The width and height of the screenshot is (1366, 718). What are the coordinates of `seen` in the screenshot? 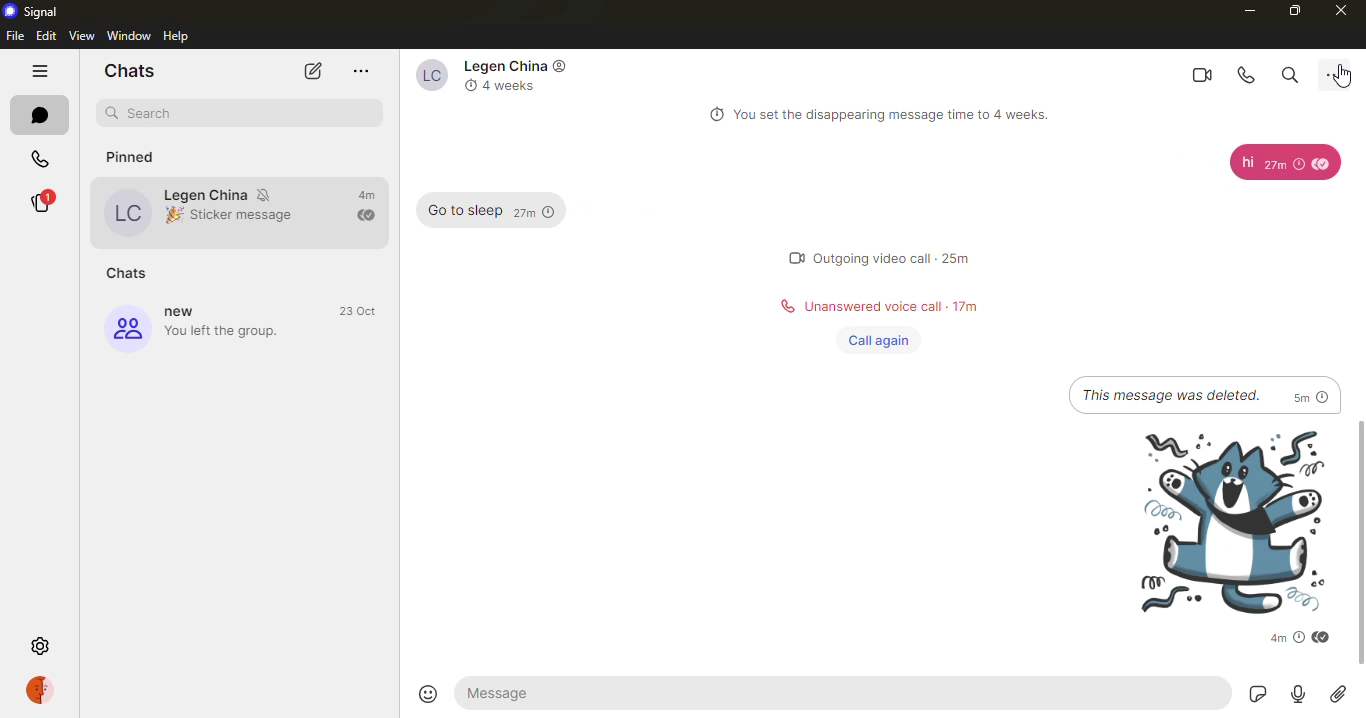 It's located at (1324, 164).